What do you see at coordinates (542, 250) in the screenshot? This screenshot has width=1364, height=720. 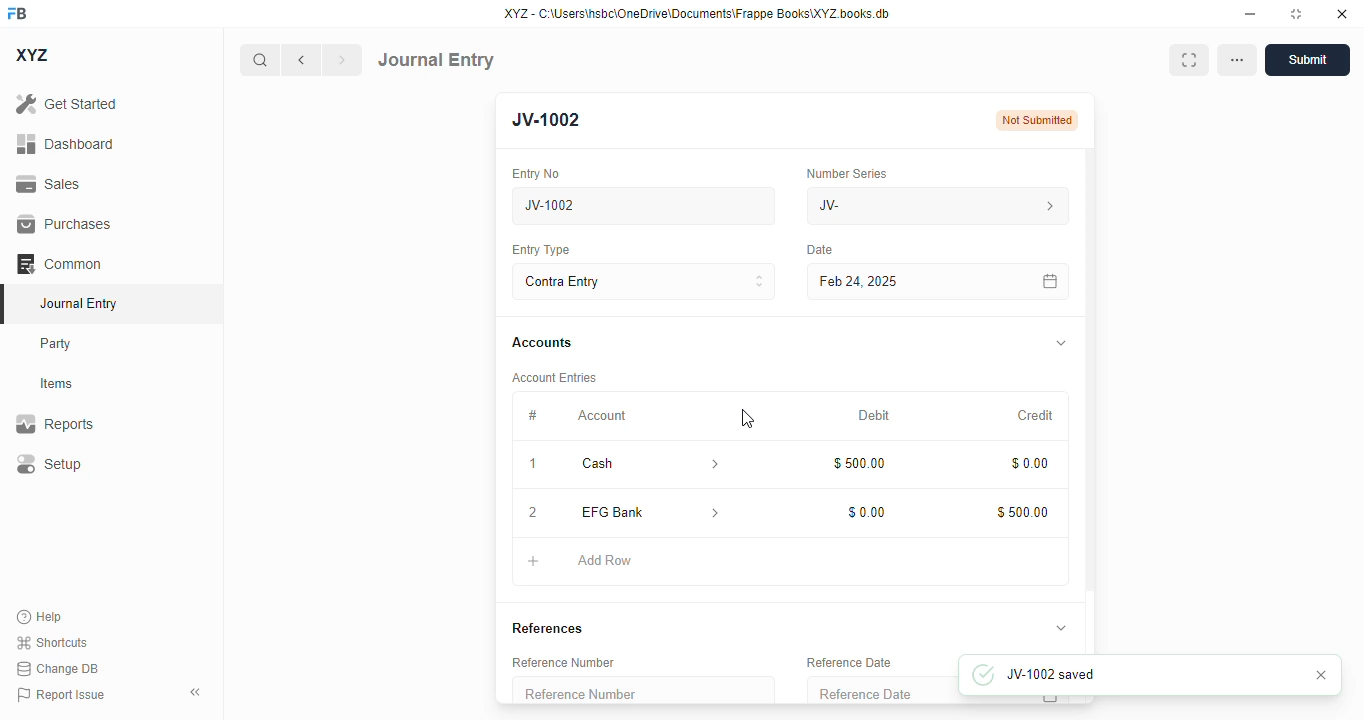 I see `entry type` at bounding box center [542, 250].